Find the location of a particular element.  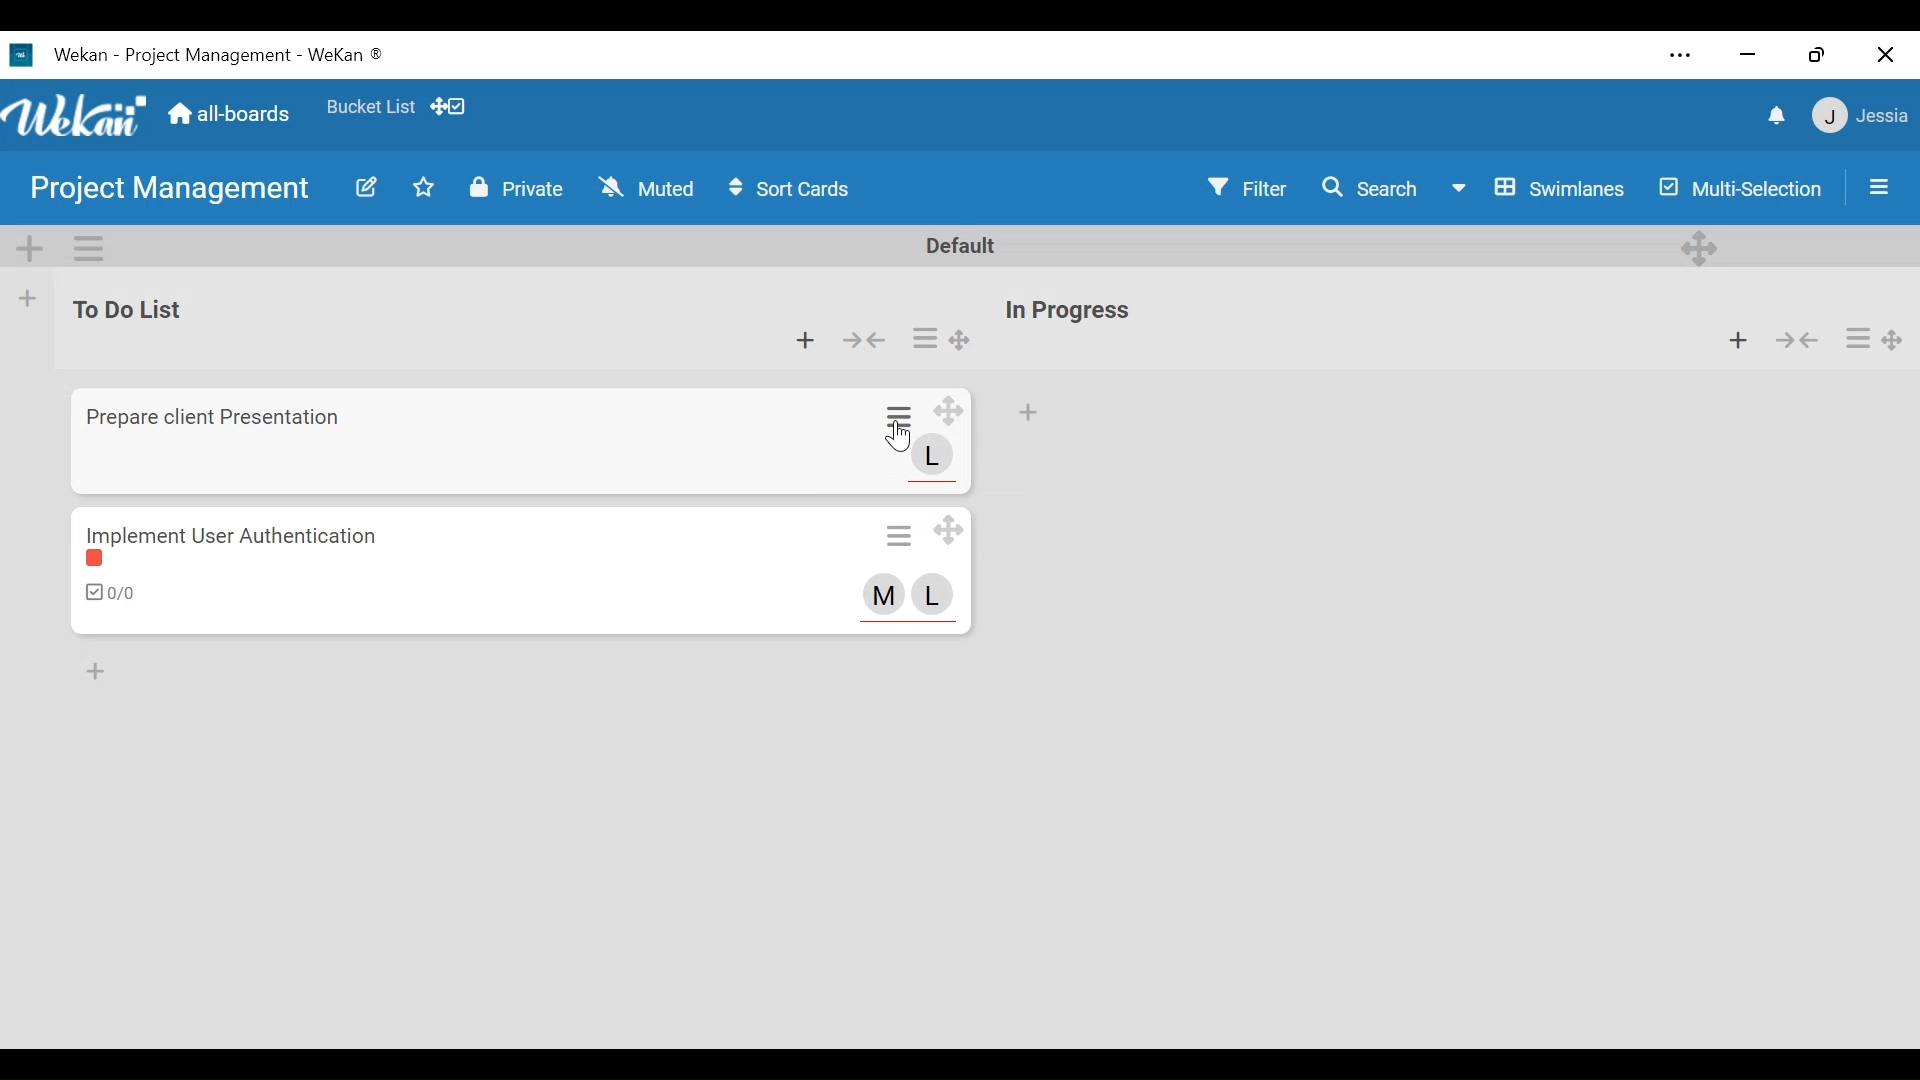

card actions is located at coordinates (902, 415).